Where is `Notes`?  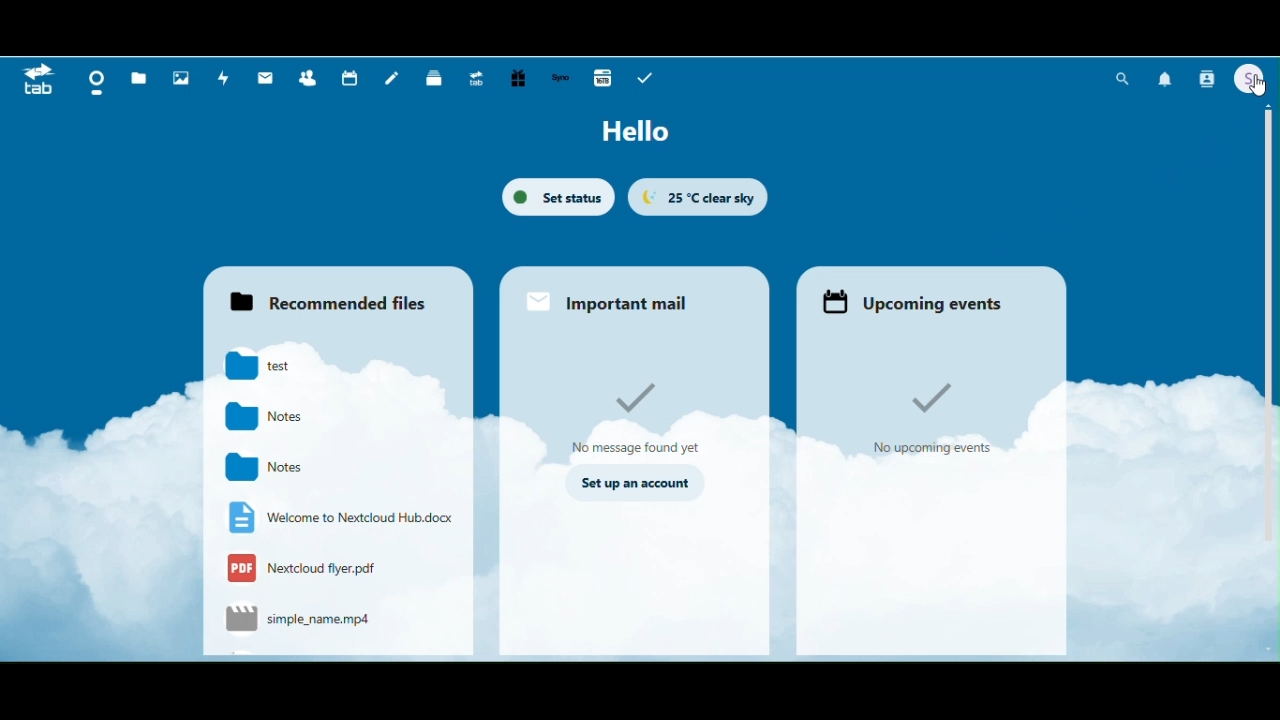 Notes is located at coordinates (393, 79).